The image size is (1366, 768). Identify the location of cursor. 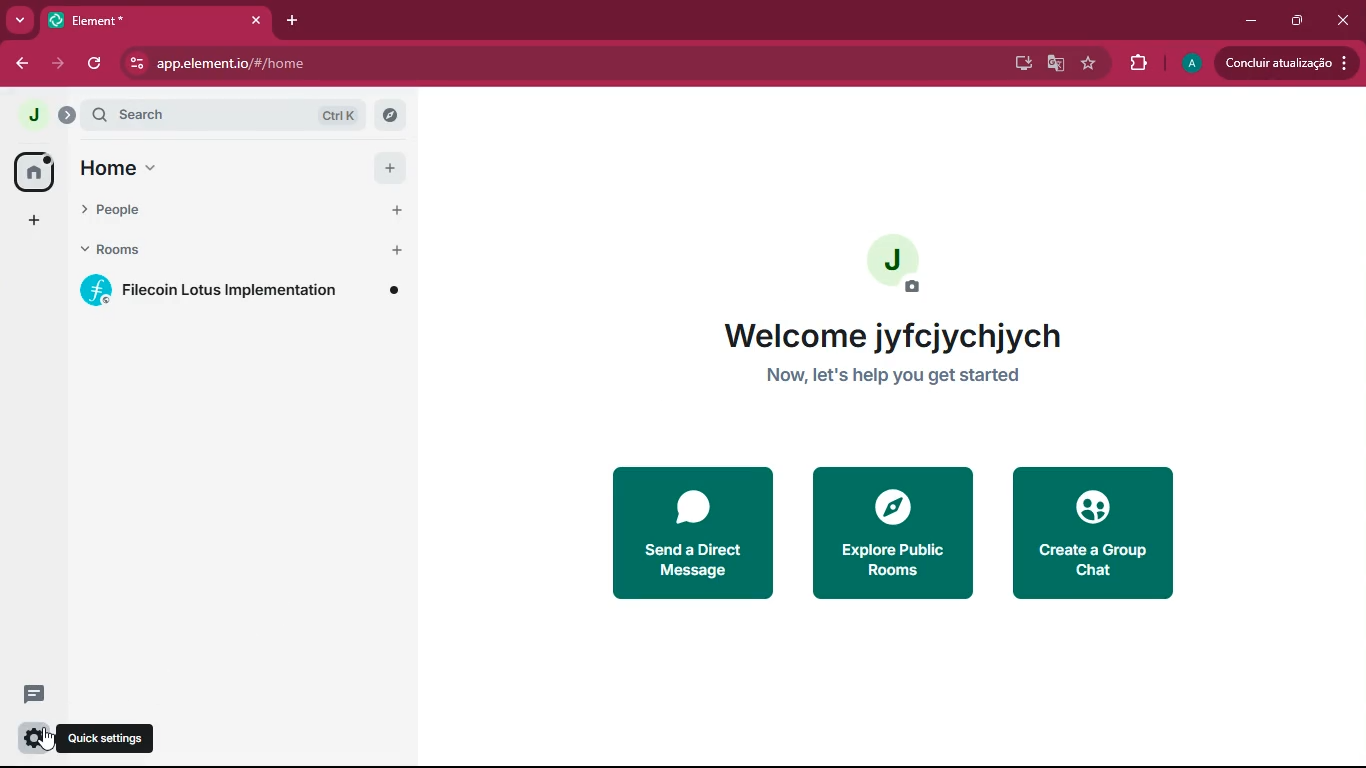
(43, 742).